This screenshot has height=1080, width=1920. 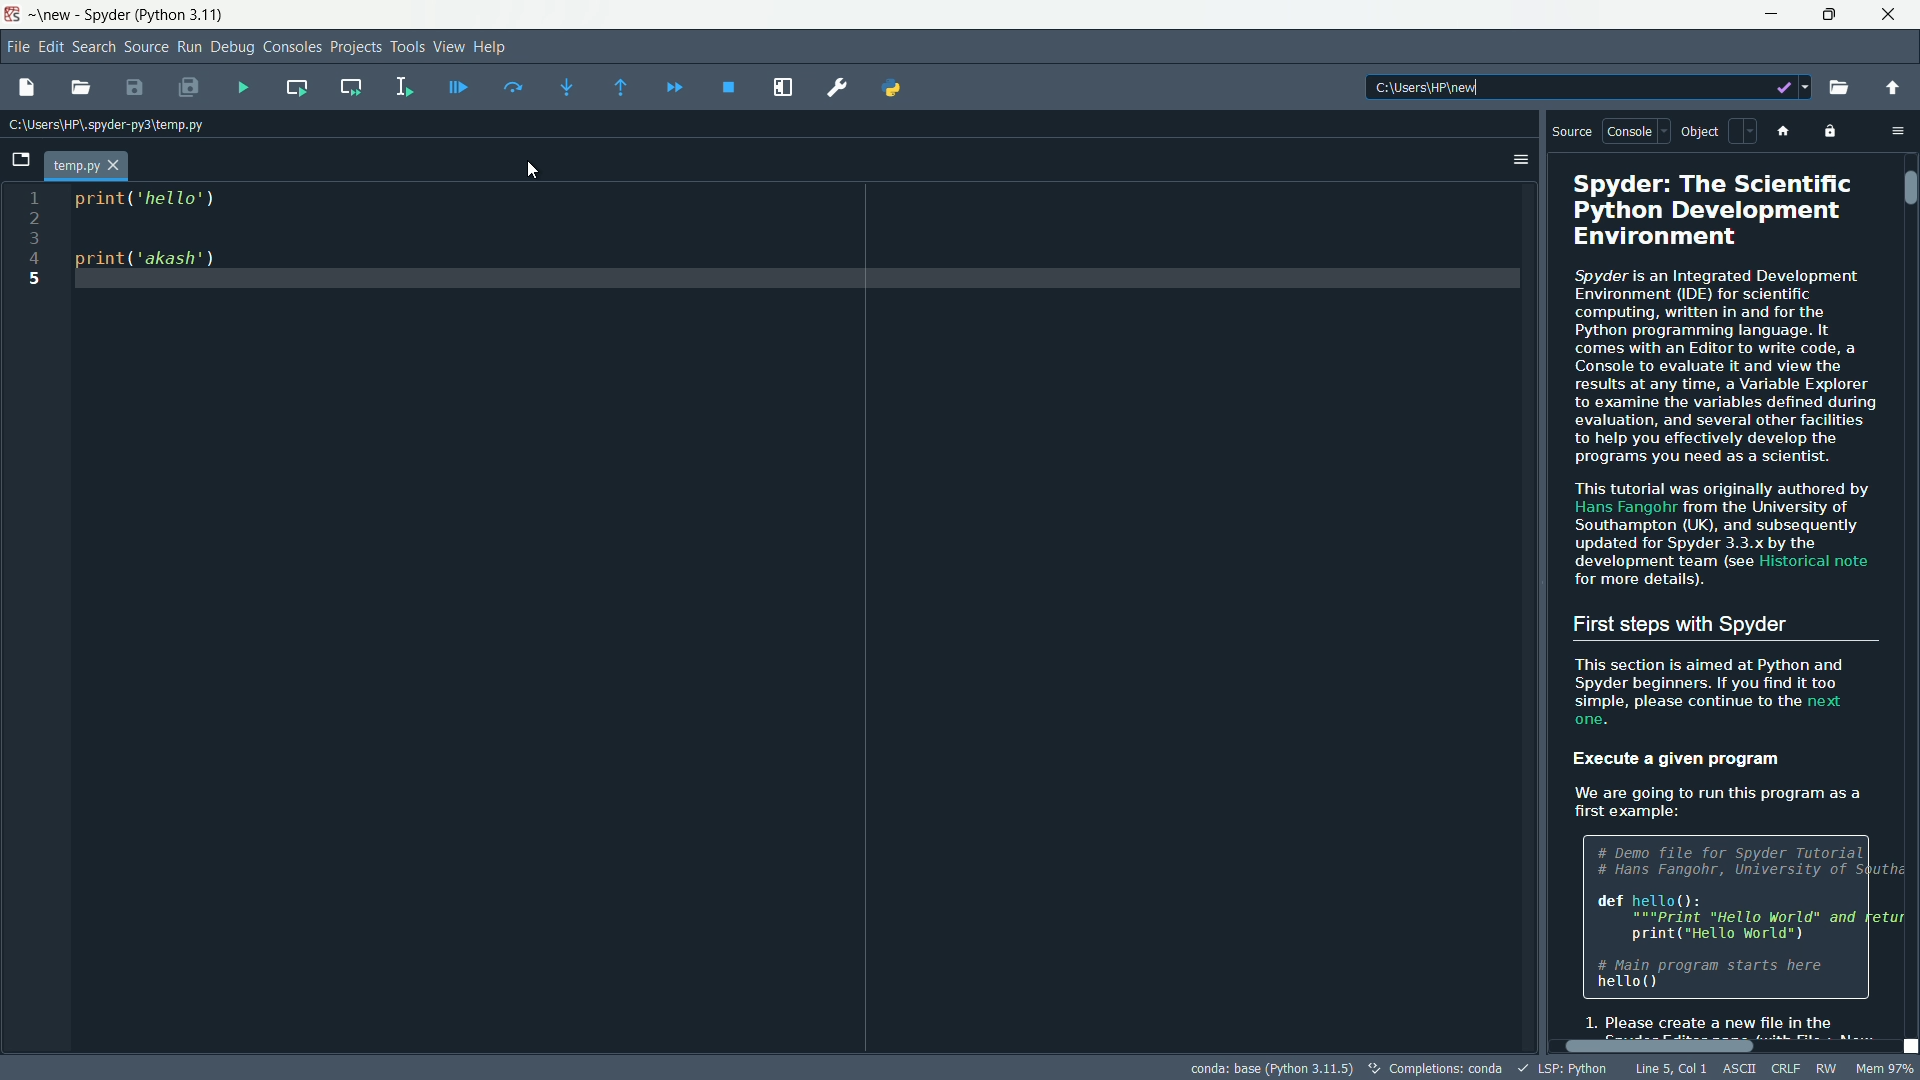 What do you see at coordinates (26, 89) in the screenshot?
I see `new file` at bounding box center [26, 89].